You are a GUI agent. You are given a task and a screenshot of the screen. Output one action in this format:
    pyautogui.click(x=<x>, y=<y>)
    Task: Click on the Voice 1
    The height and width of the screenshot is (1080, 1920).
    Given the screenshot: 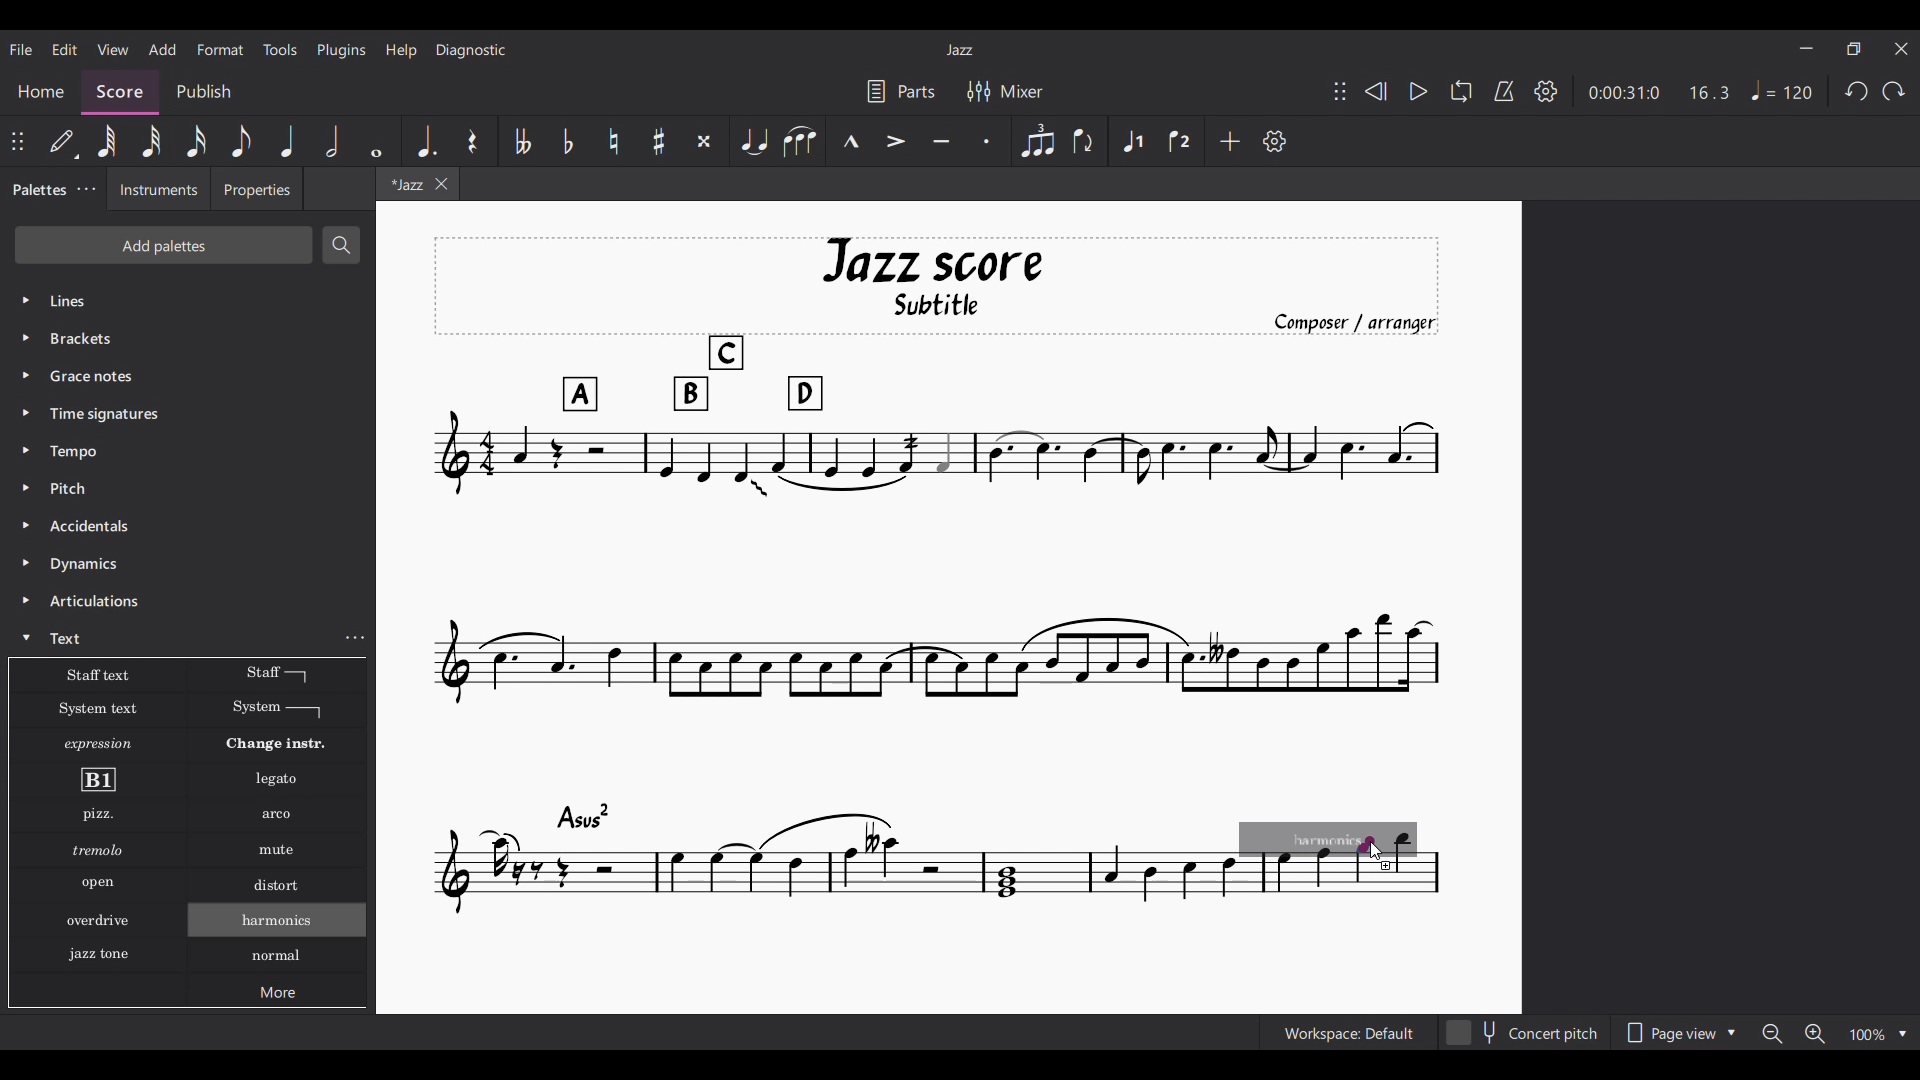 What is the action you would take?
    pyautogui.click(x=1132, y=141)
    